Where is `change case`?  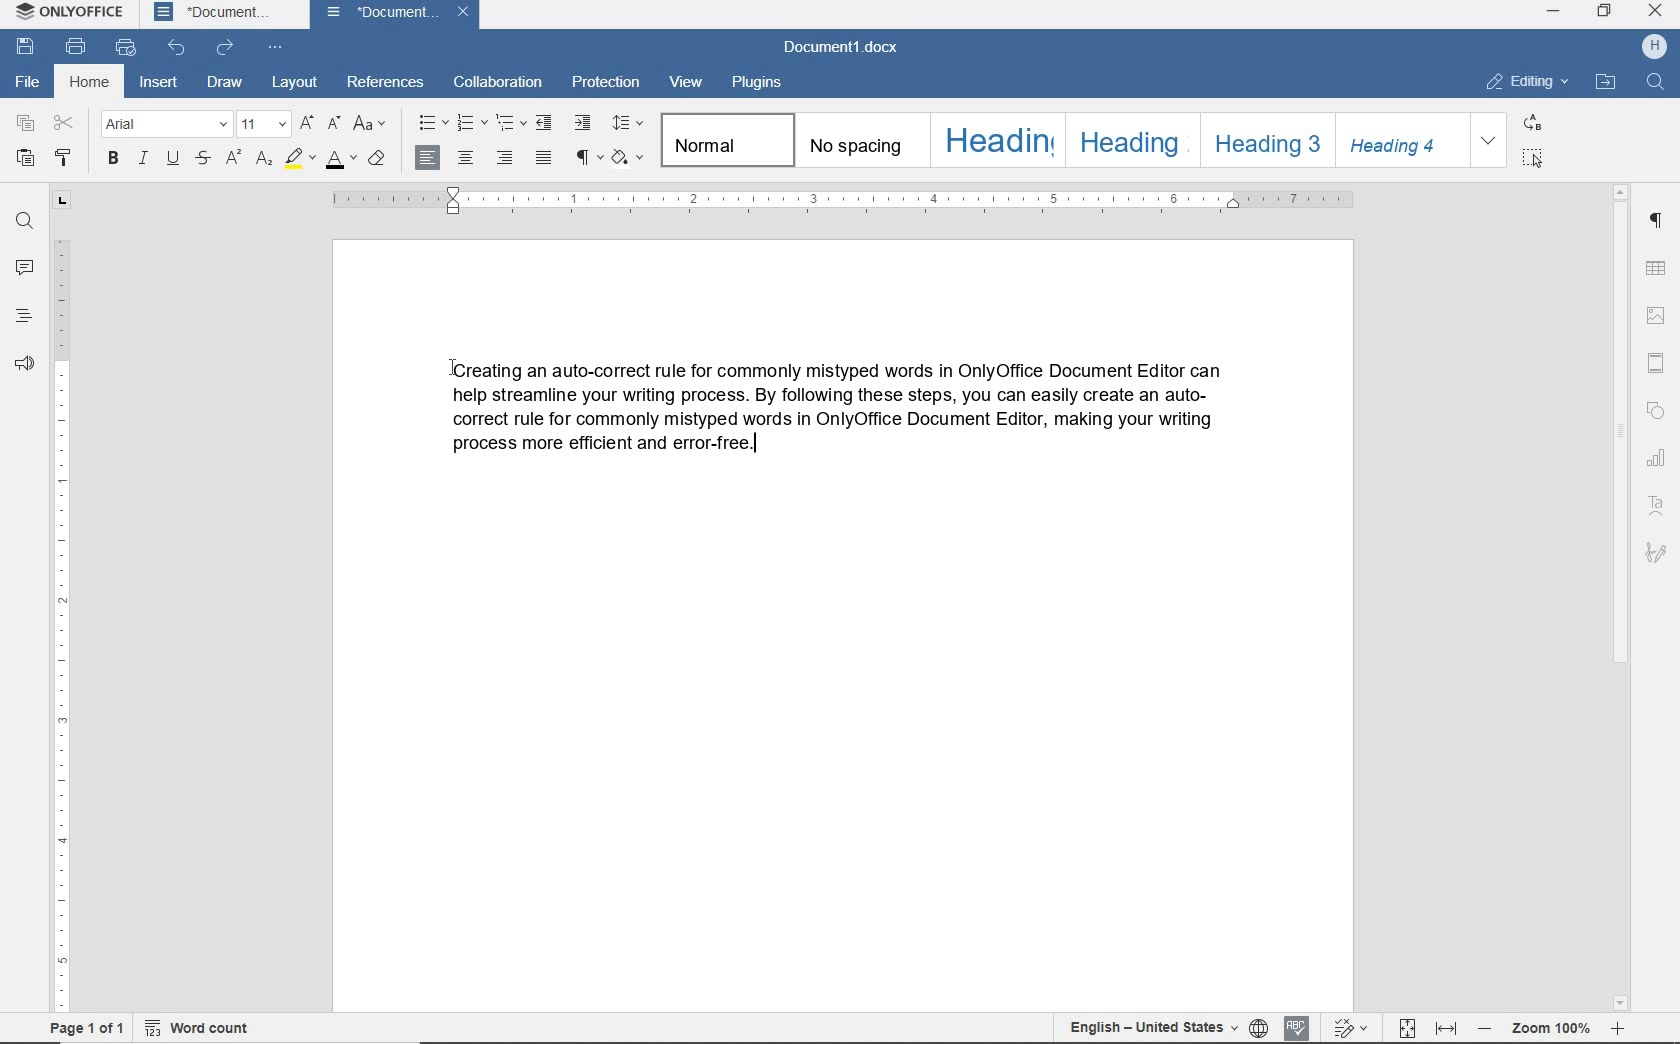
change case is located at coordinates (368, 125).